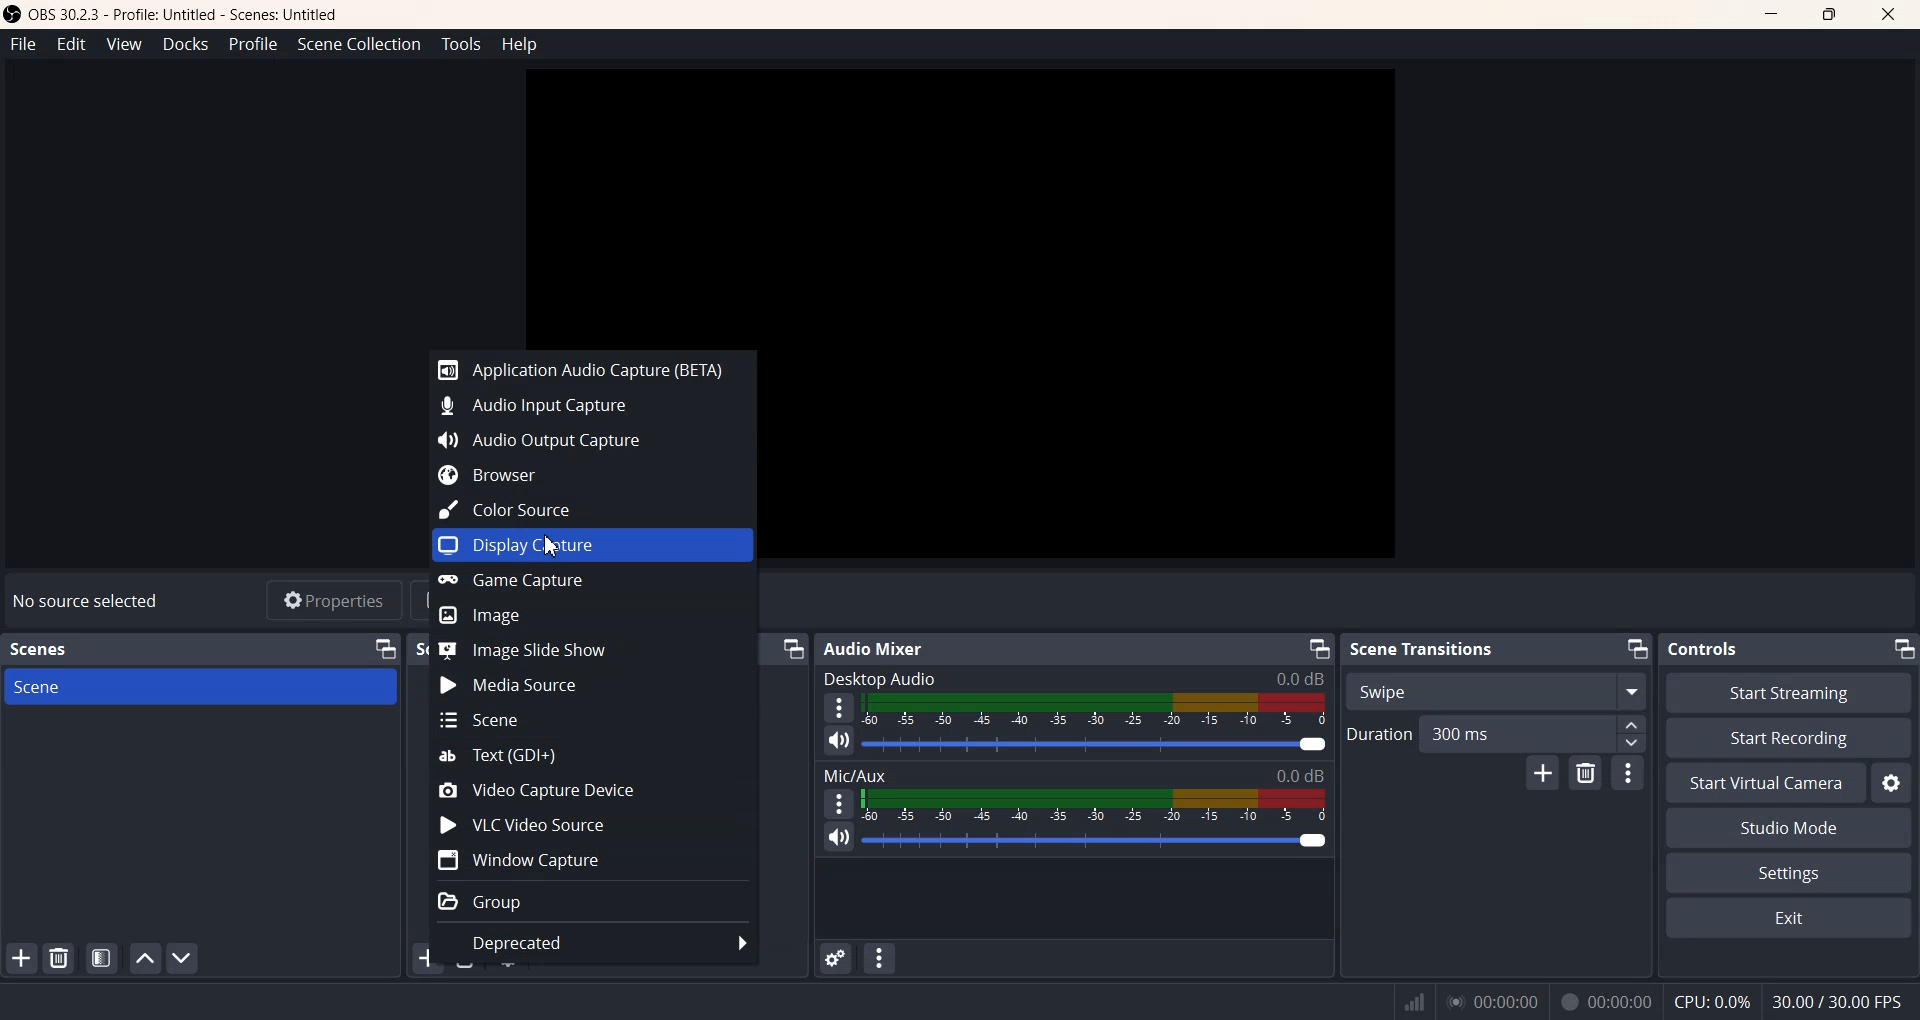 The height and width of the screenshot is (1020, 1920). What do you see at coordinates (1712, 1000) in the screenshot?
I see `CPU: 0.3%` at bounding box center [1712, 1000].